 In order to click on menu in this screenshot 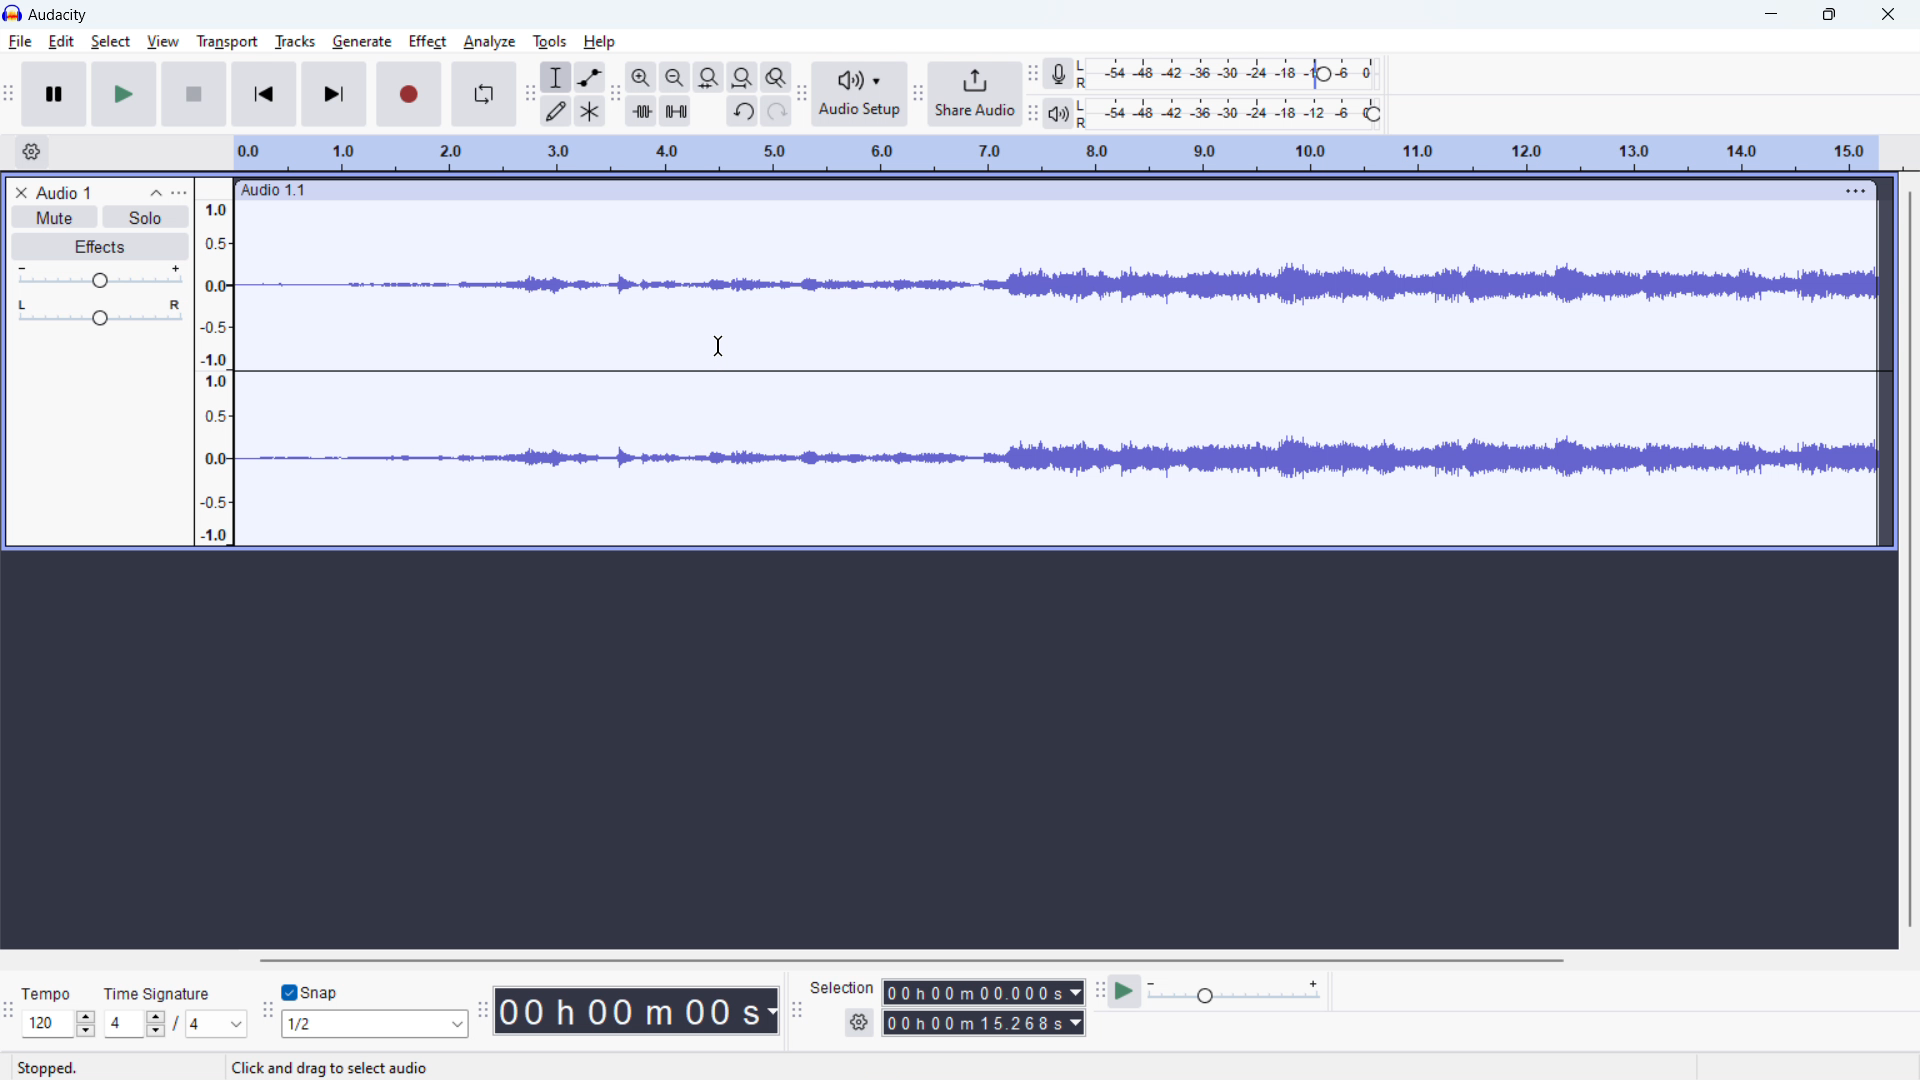, I will do `click(1853, 191)`.